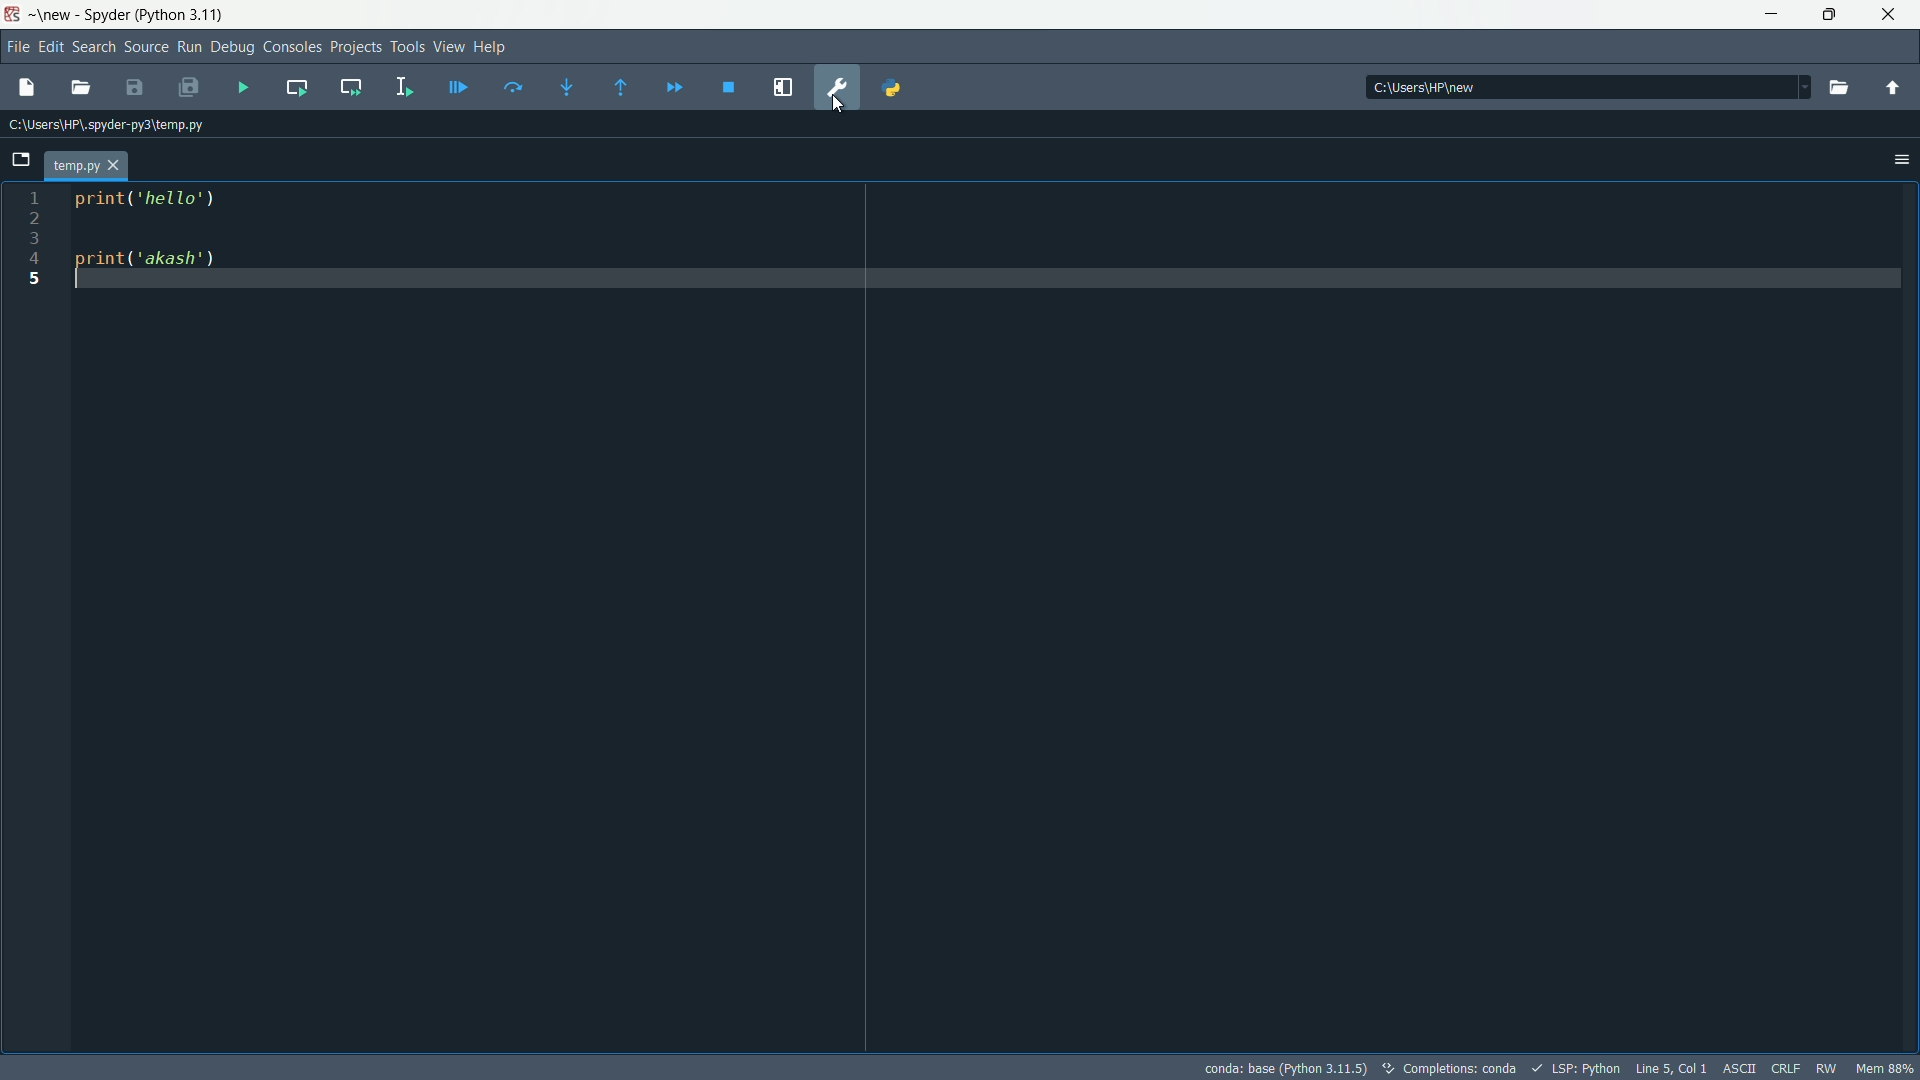  Describe the element at coordinates (159, 209) in the screenshot. I see `print('print hello') ` at that location.